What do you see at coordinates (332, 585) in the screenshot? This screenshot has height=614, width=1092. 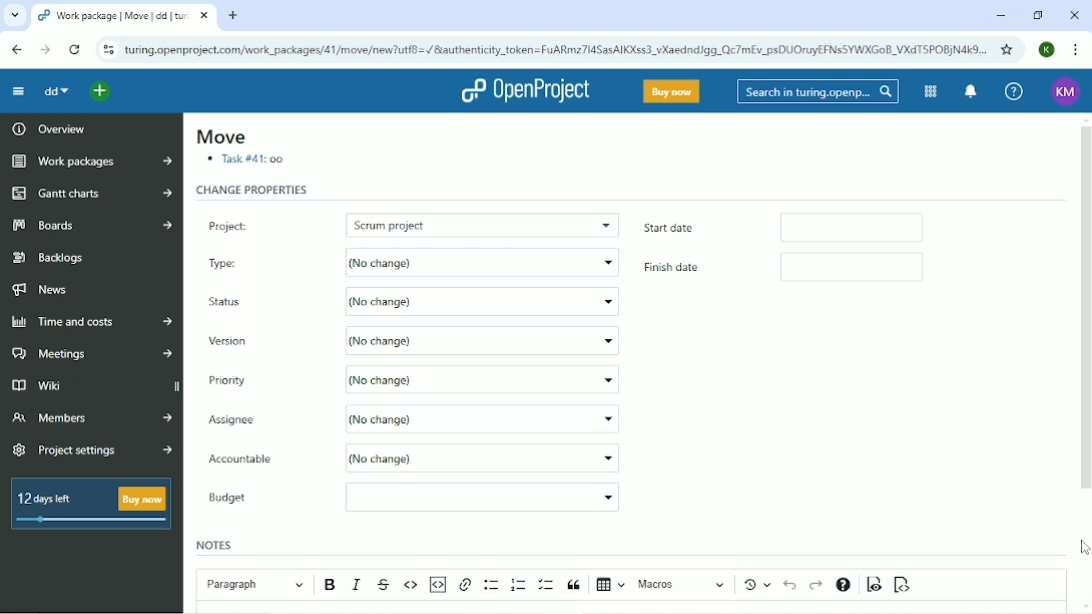 I see `Bold` at bounding box center [332, 585].